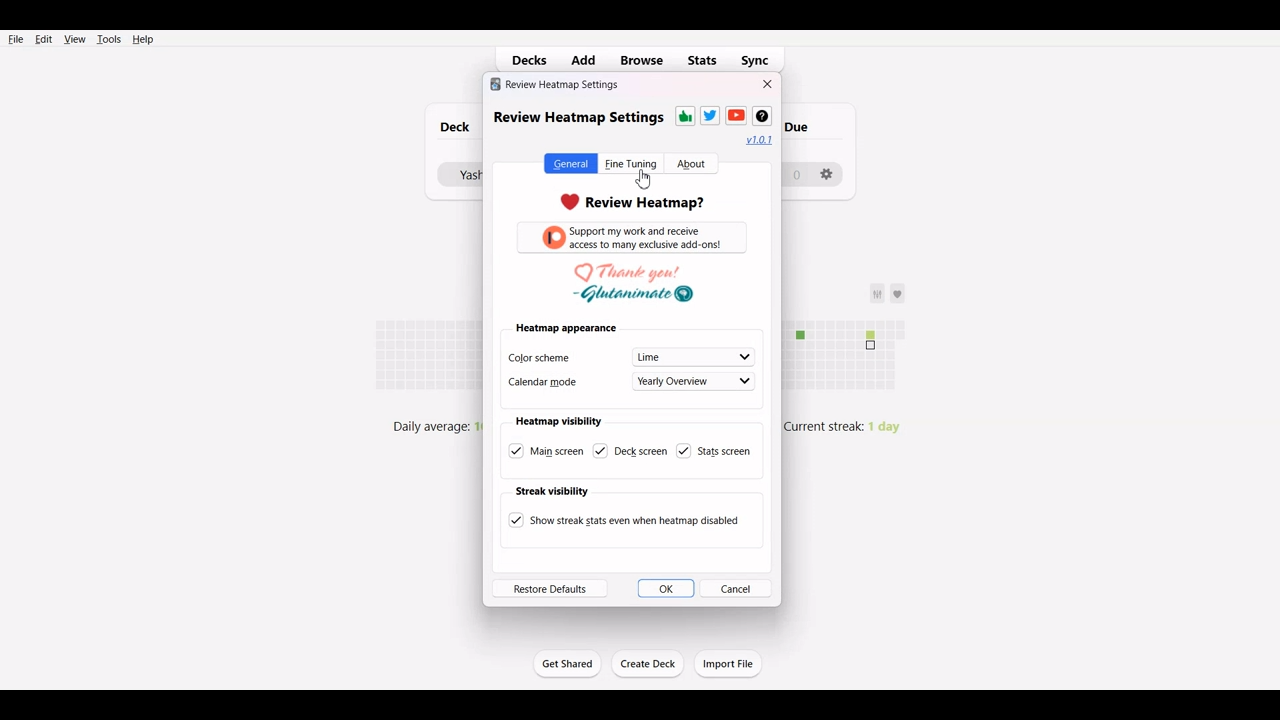 The image size is (1280, 720). What do you see at coordinates (635, 241) in the screenshot?
I see `support my work and receive access to many exclusive add-ons!` at bounding box center [635, 241].